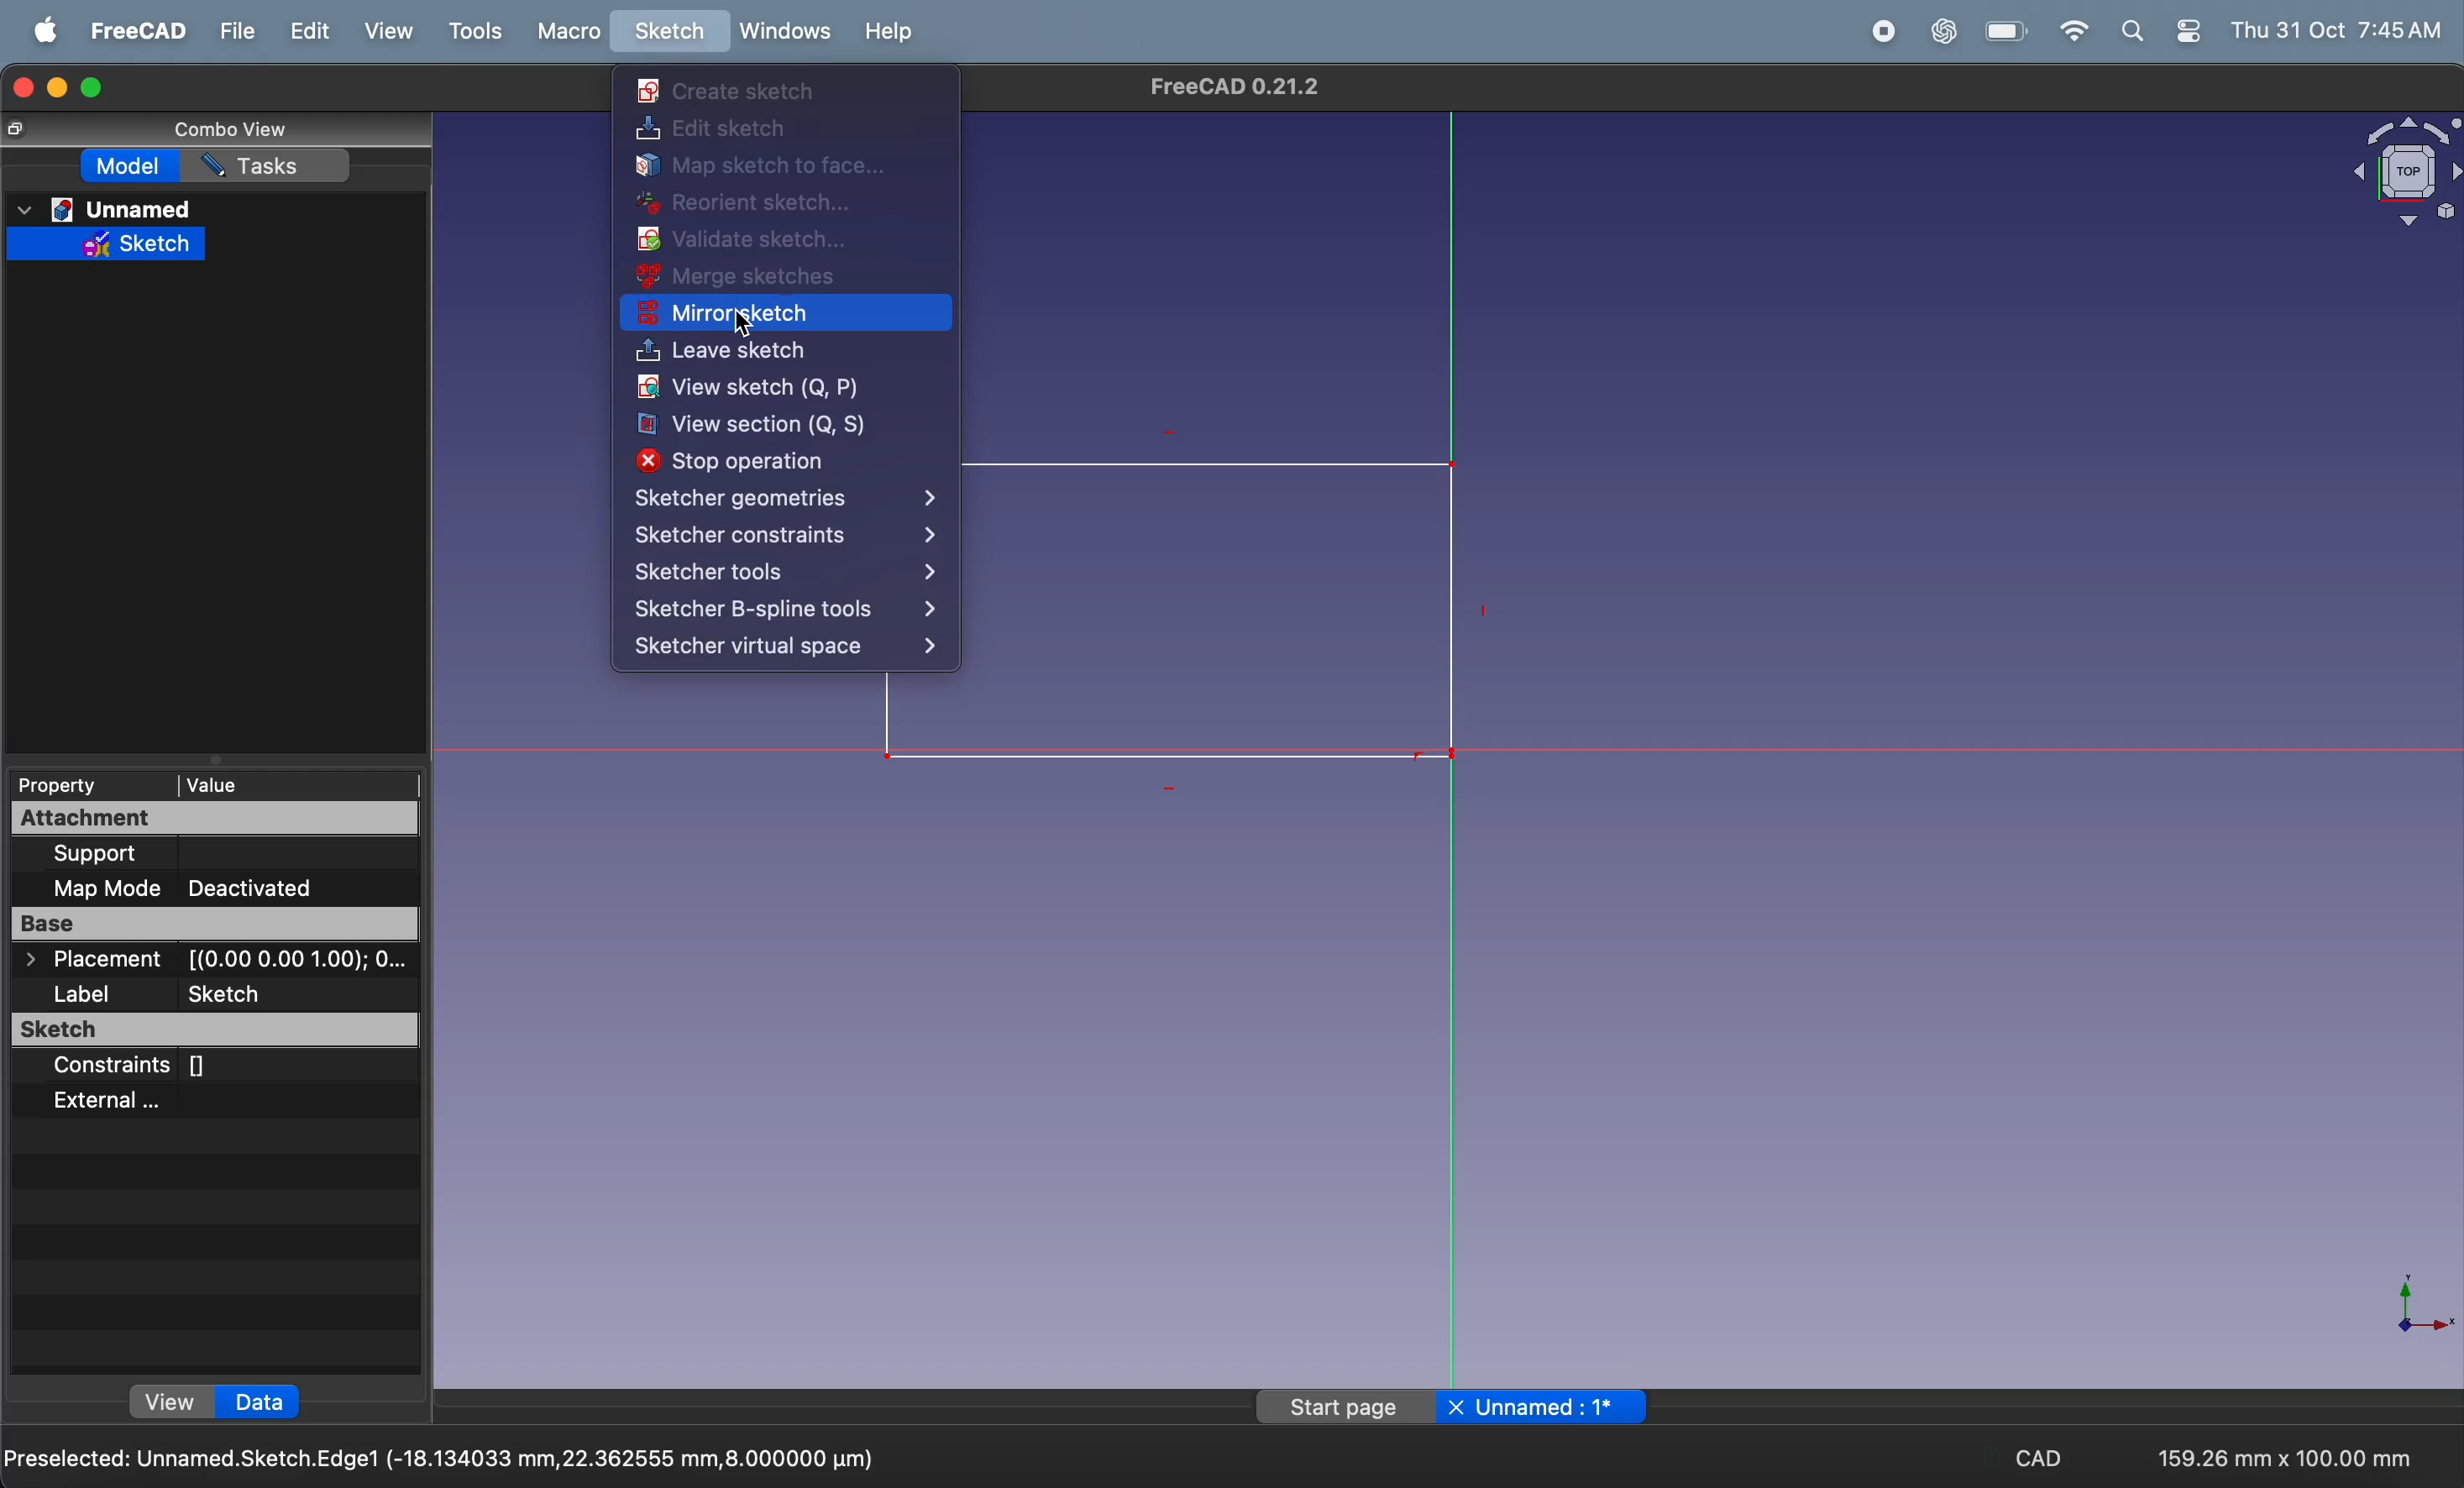 This screenshot has height=1488, width=2464. I want to click on help, so click(894, 33).